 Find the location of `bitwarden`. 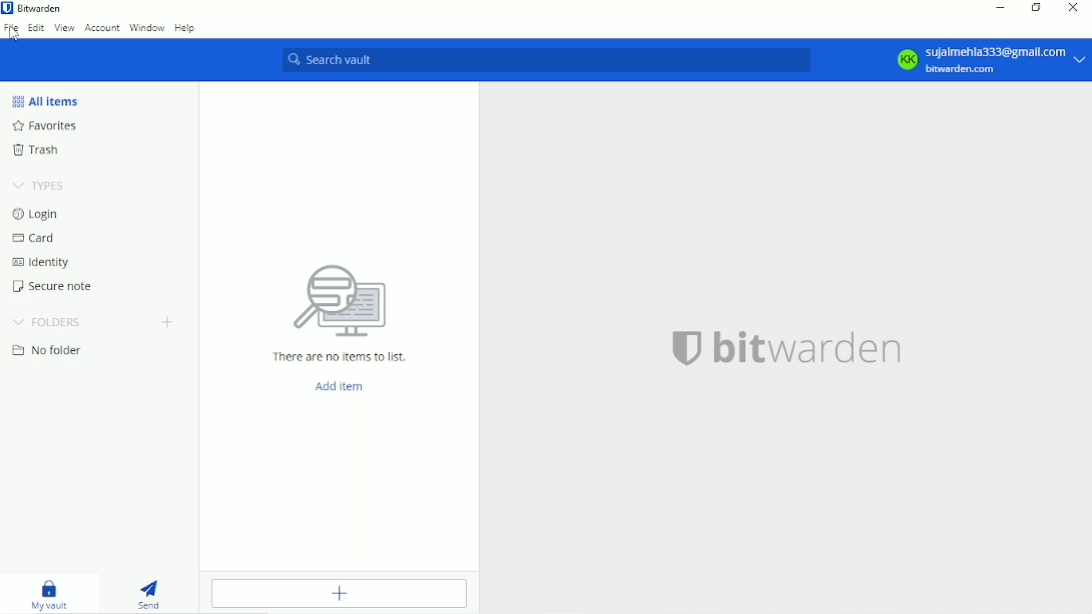

bitwarden is located at coordinates (781, 349).